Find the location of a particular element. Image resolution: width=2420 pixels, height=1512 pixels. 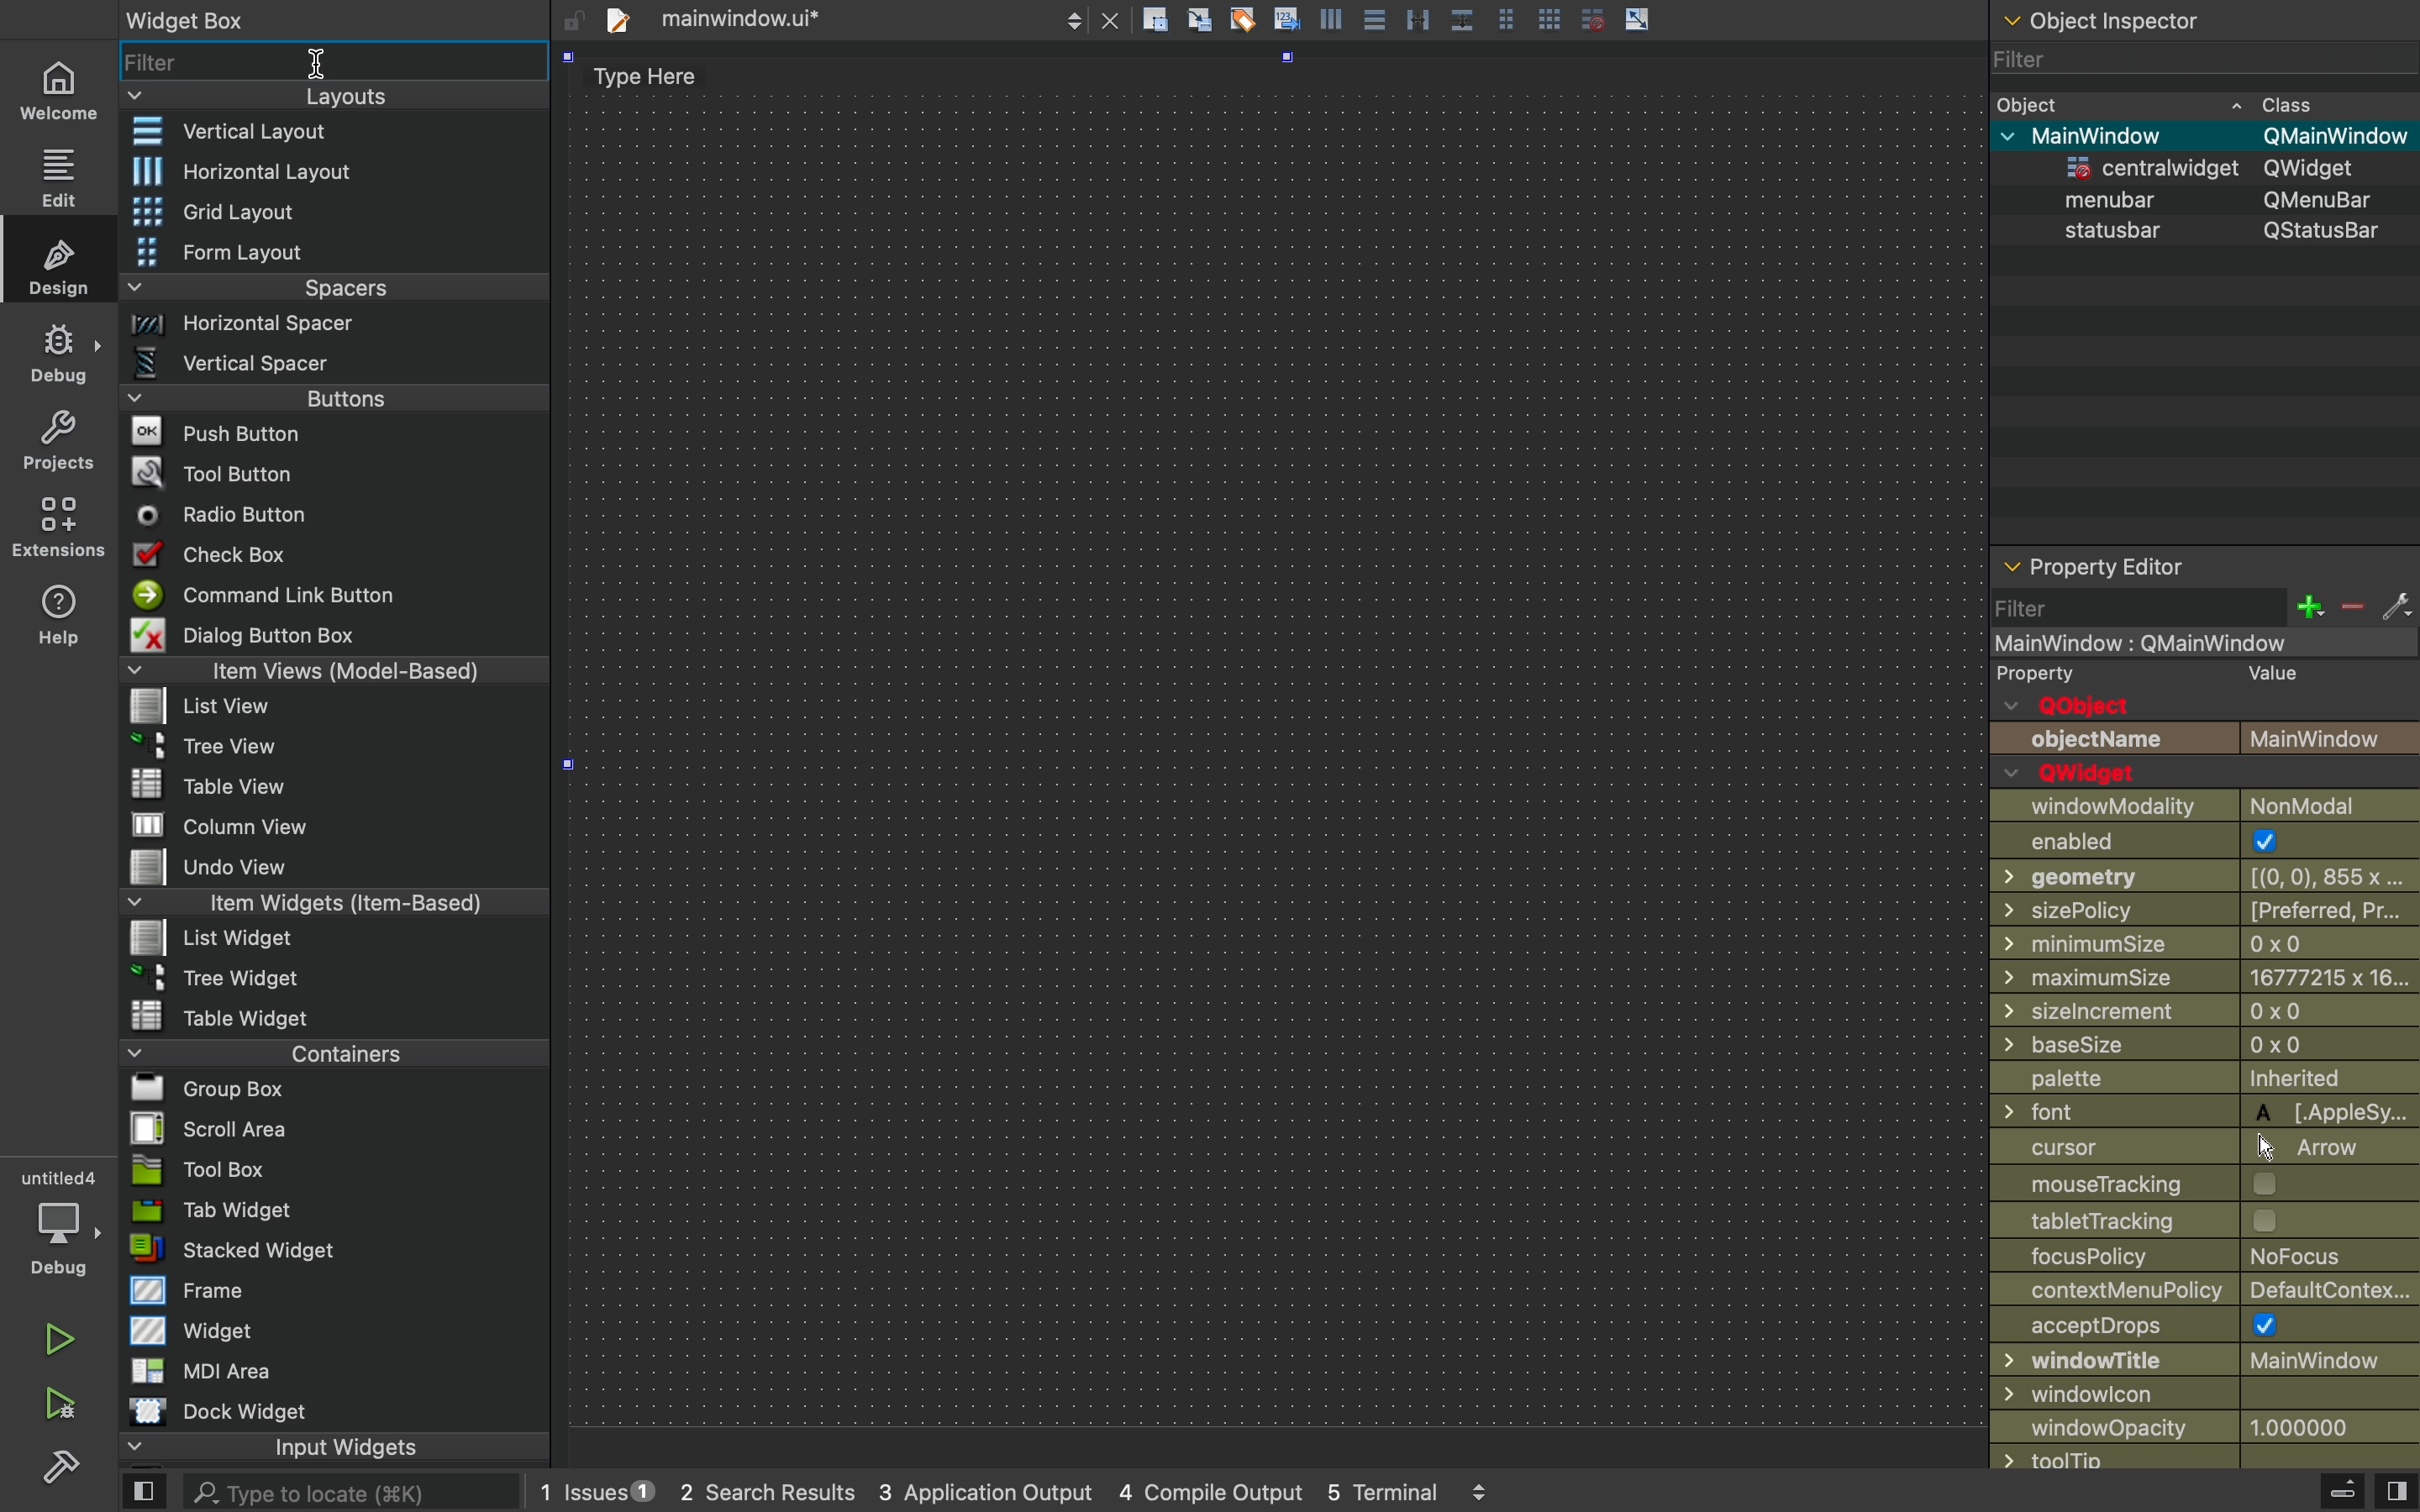

debug is located at coordinates (58, 355).